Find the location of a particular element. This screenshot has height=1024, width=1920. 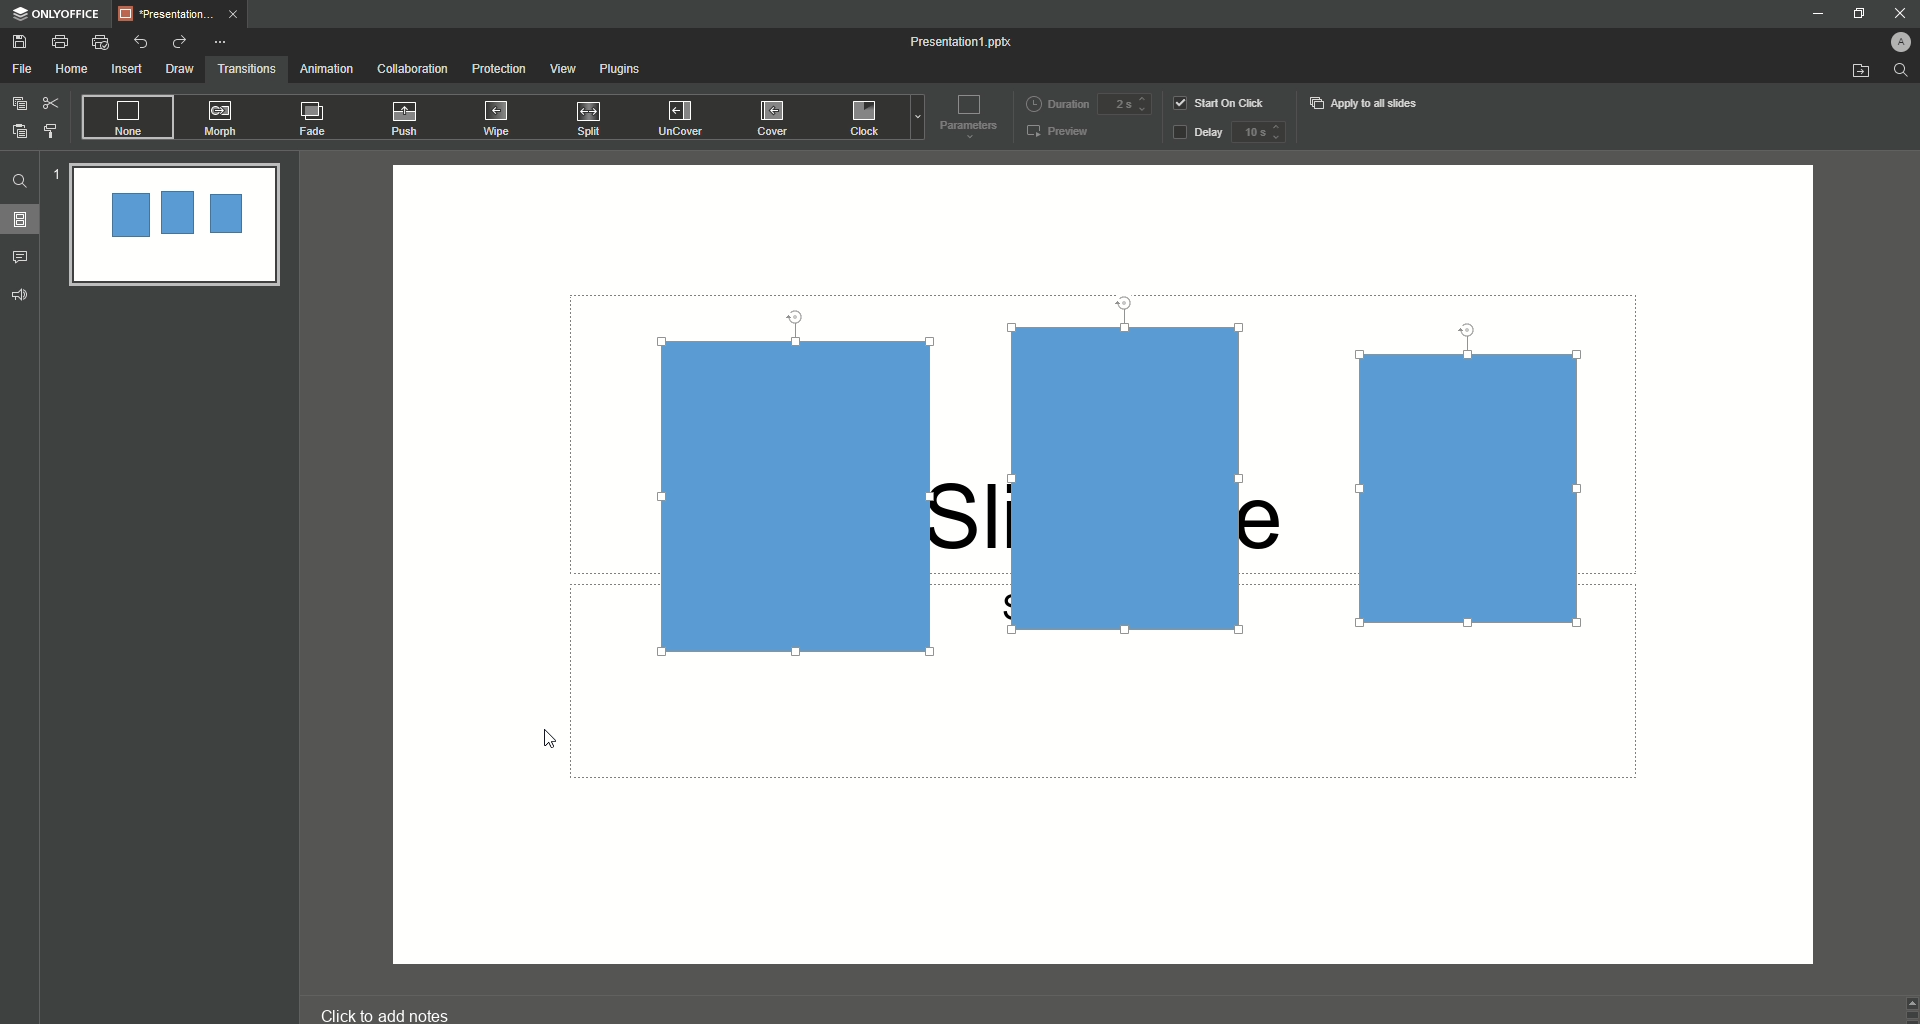

search is located at coordinates (1902, 75).